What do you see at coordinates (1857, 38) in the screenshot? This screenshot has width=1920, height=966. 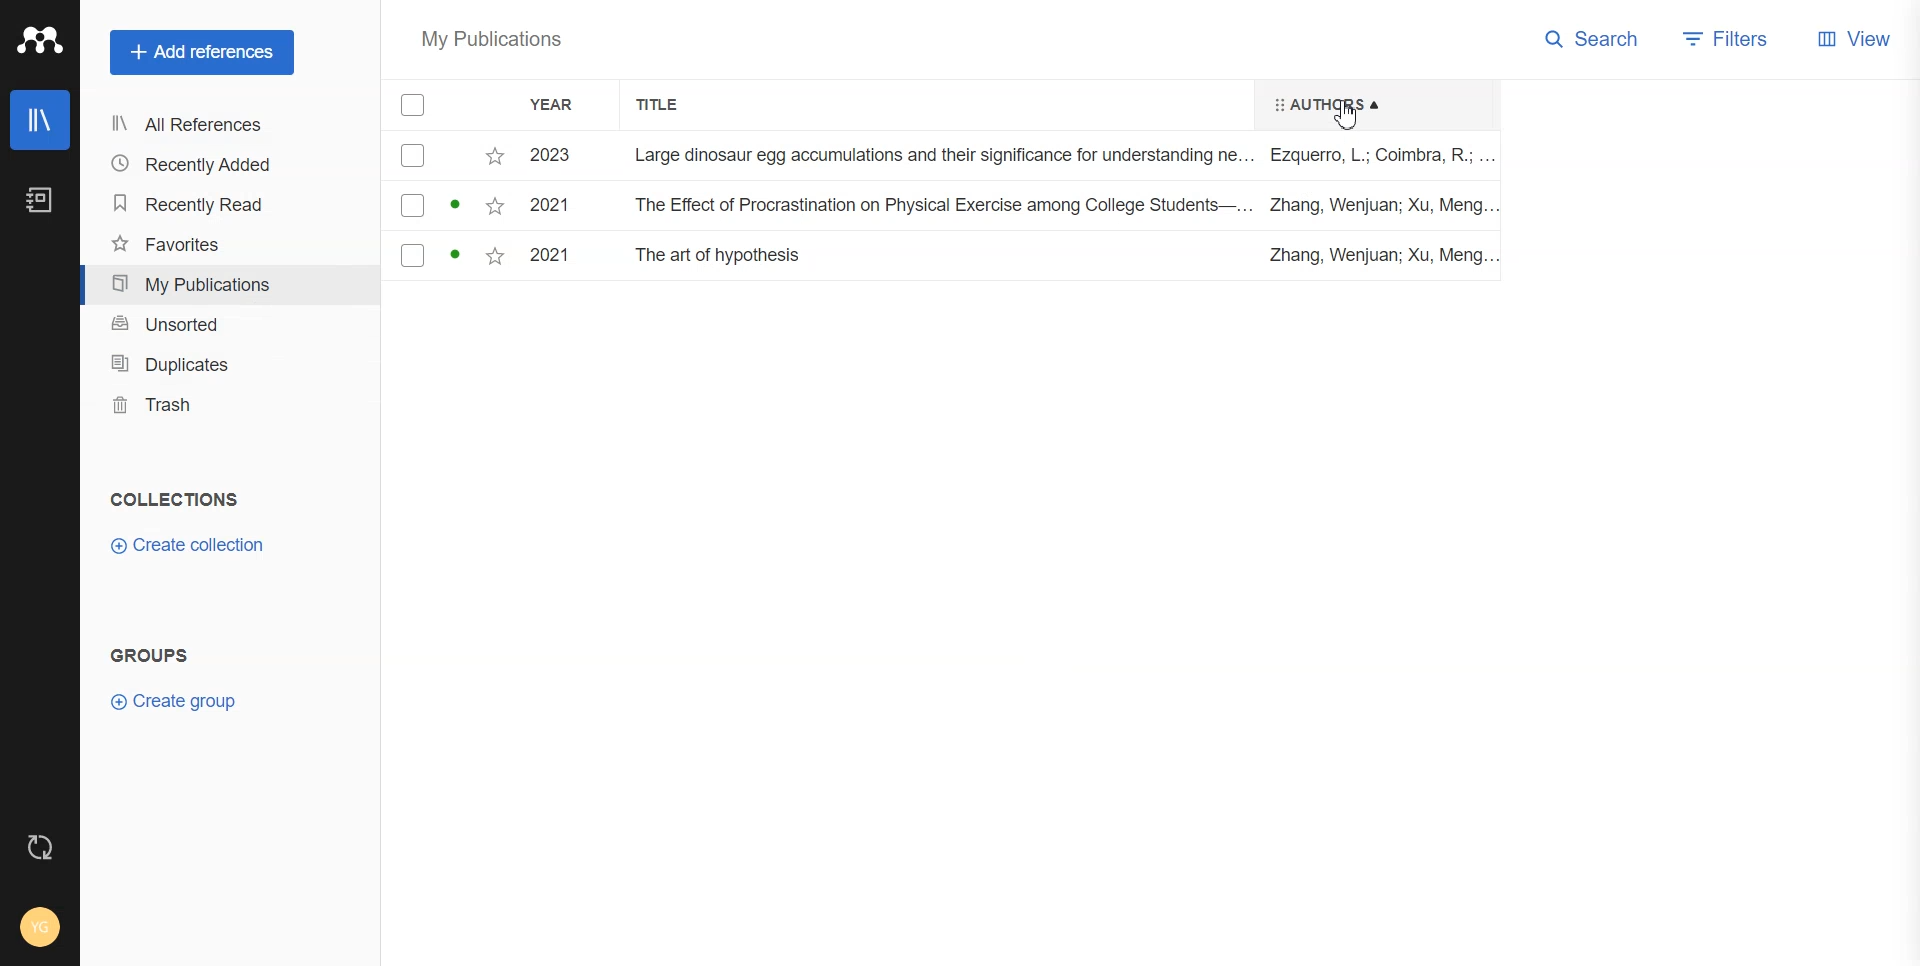 I see `View` at bounding box center [1857, 38].